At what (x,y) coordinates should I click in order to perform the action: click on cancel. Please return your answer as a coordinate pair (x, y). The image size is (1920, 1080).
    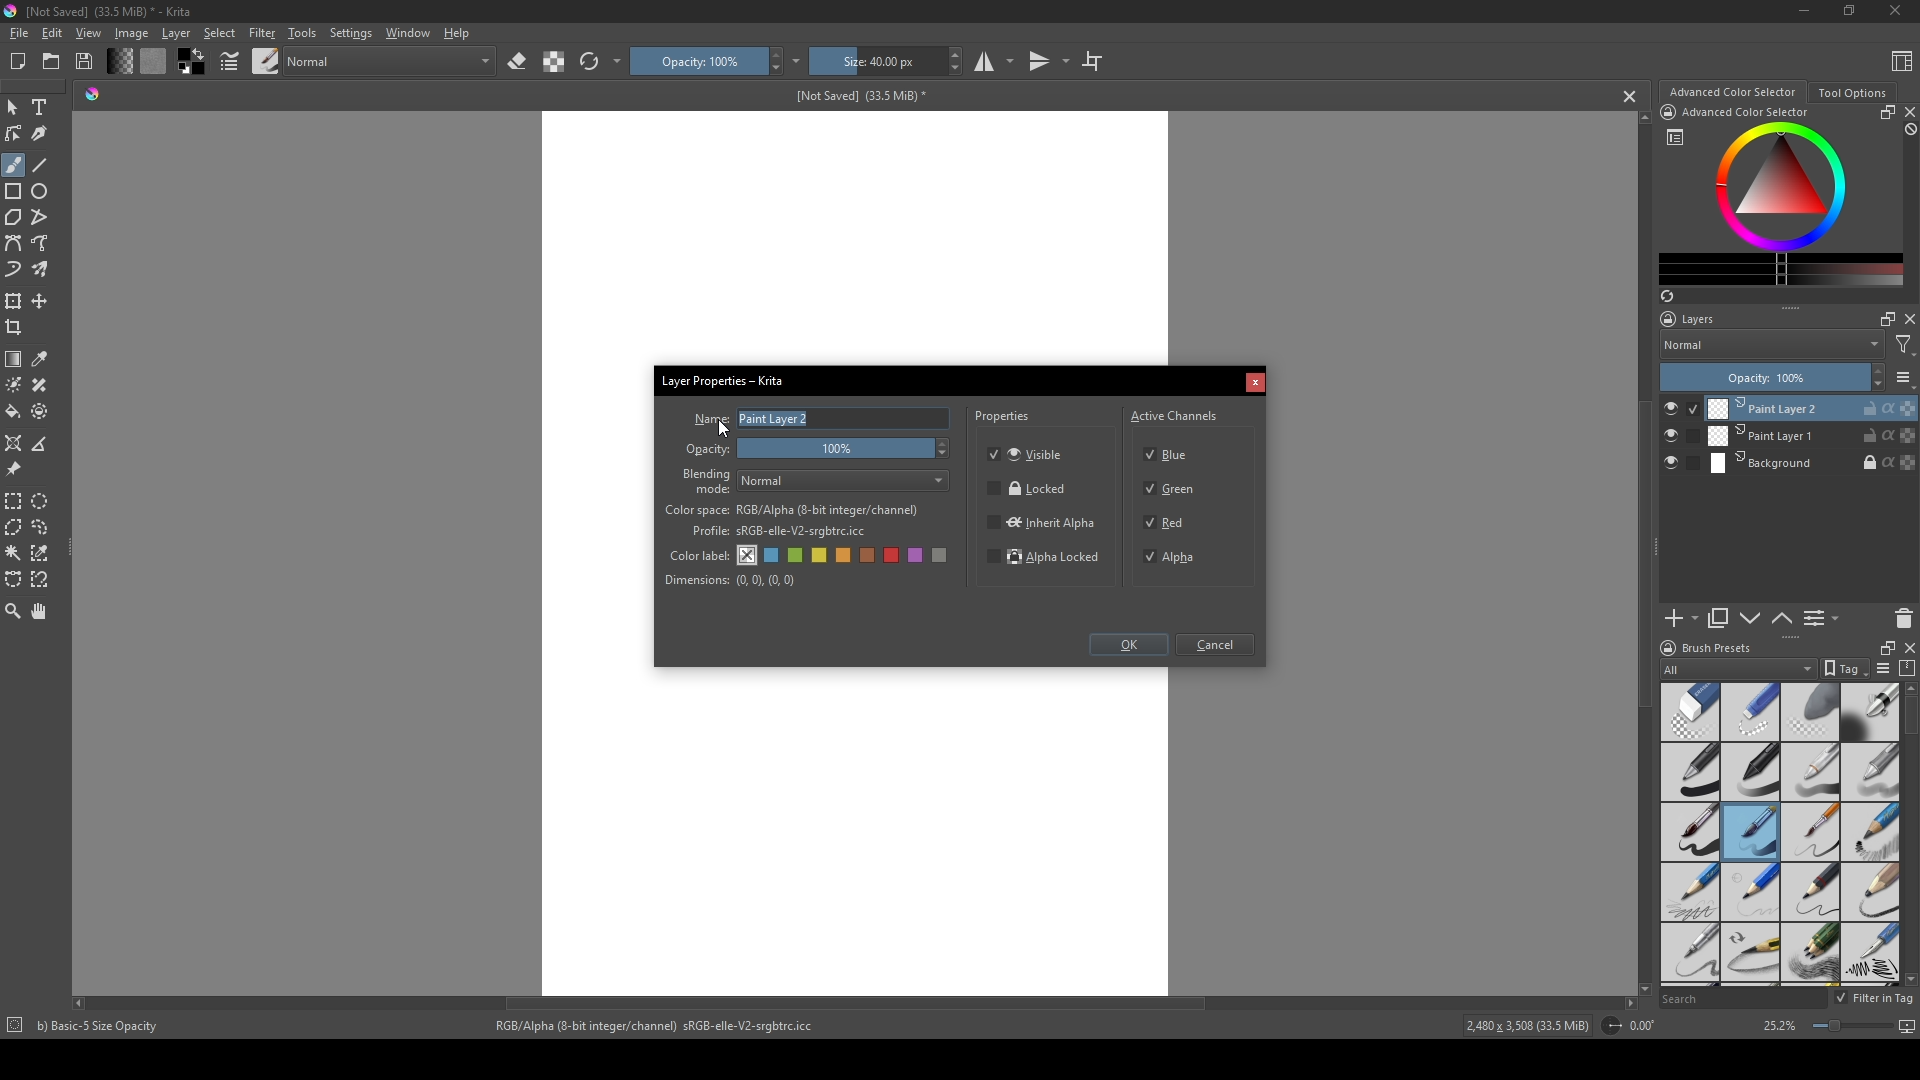
    Looking at the image, I should click on (1631, 96).